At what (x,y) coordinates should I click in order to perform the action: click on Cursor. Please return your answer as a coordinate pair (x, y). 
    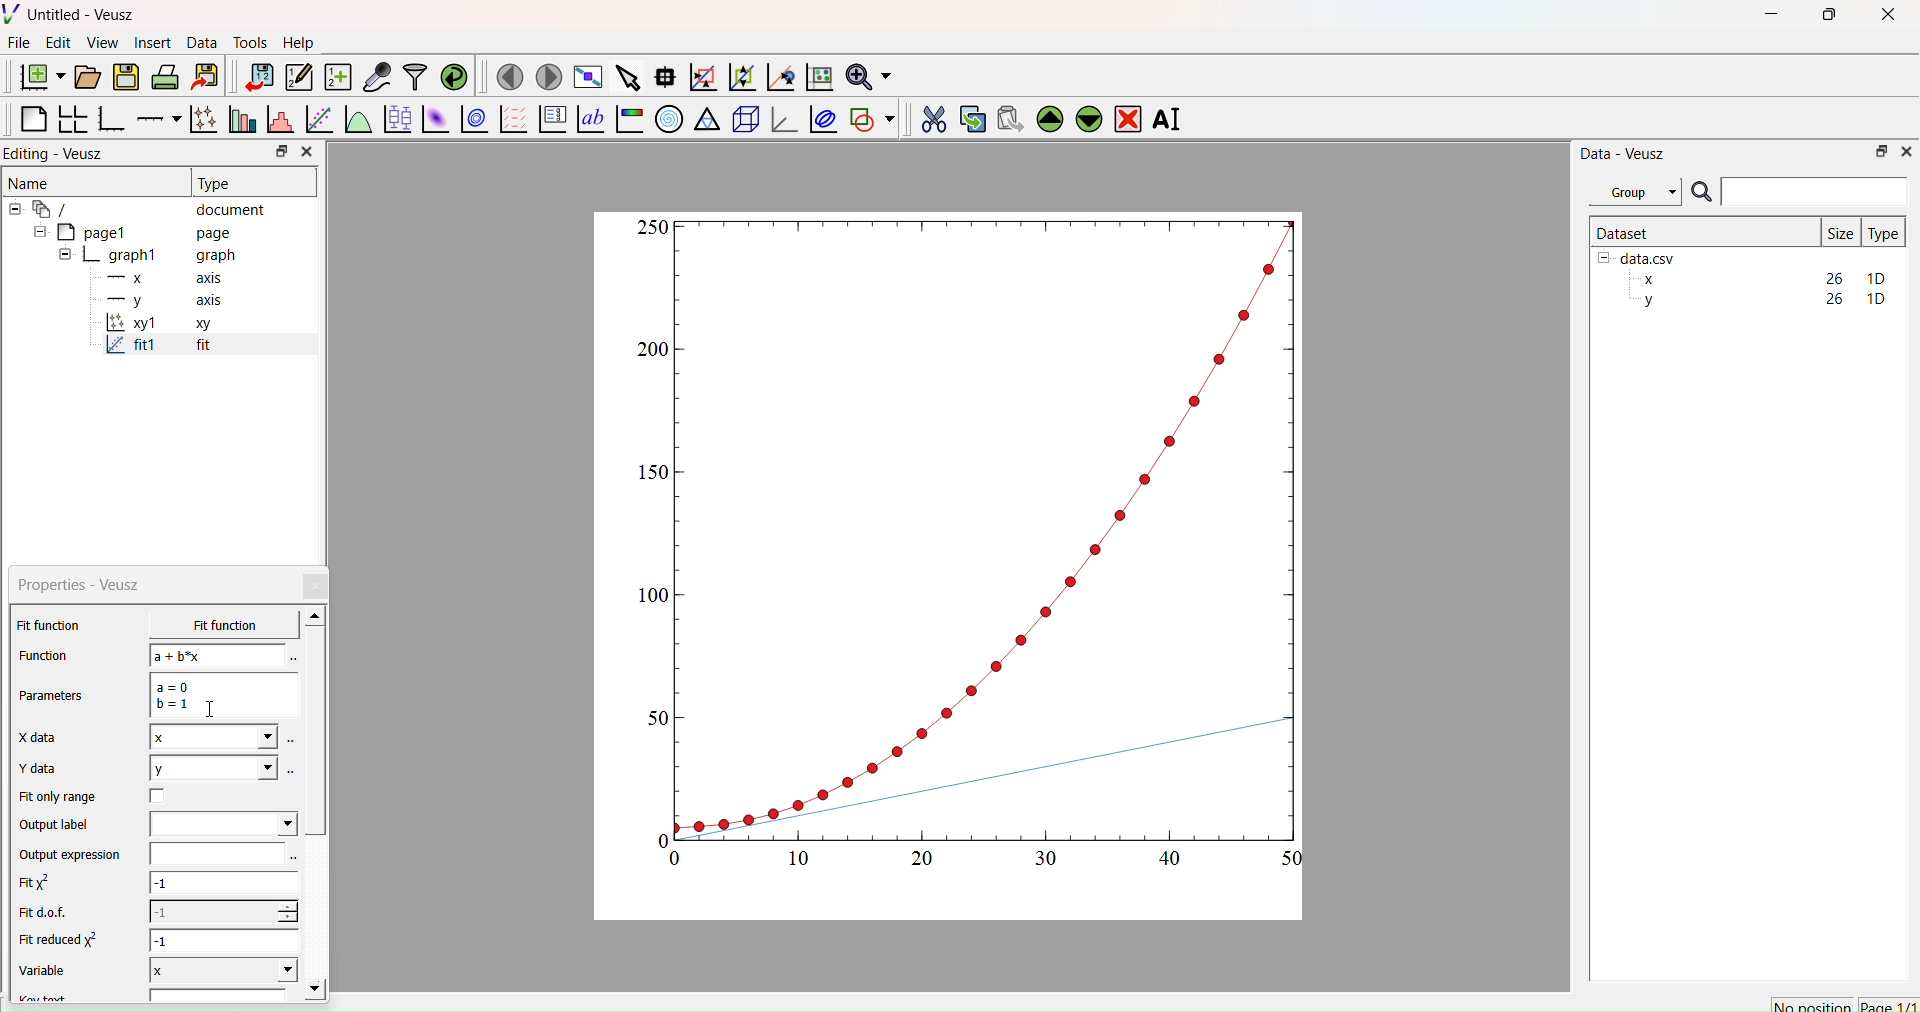
    Looking at the image, I should click on (213, 709).